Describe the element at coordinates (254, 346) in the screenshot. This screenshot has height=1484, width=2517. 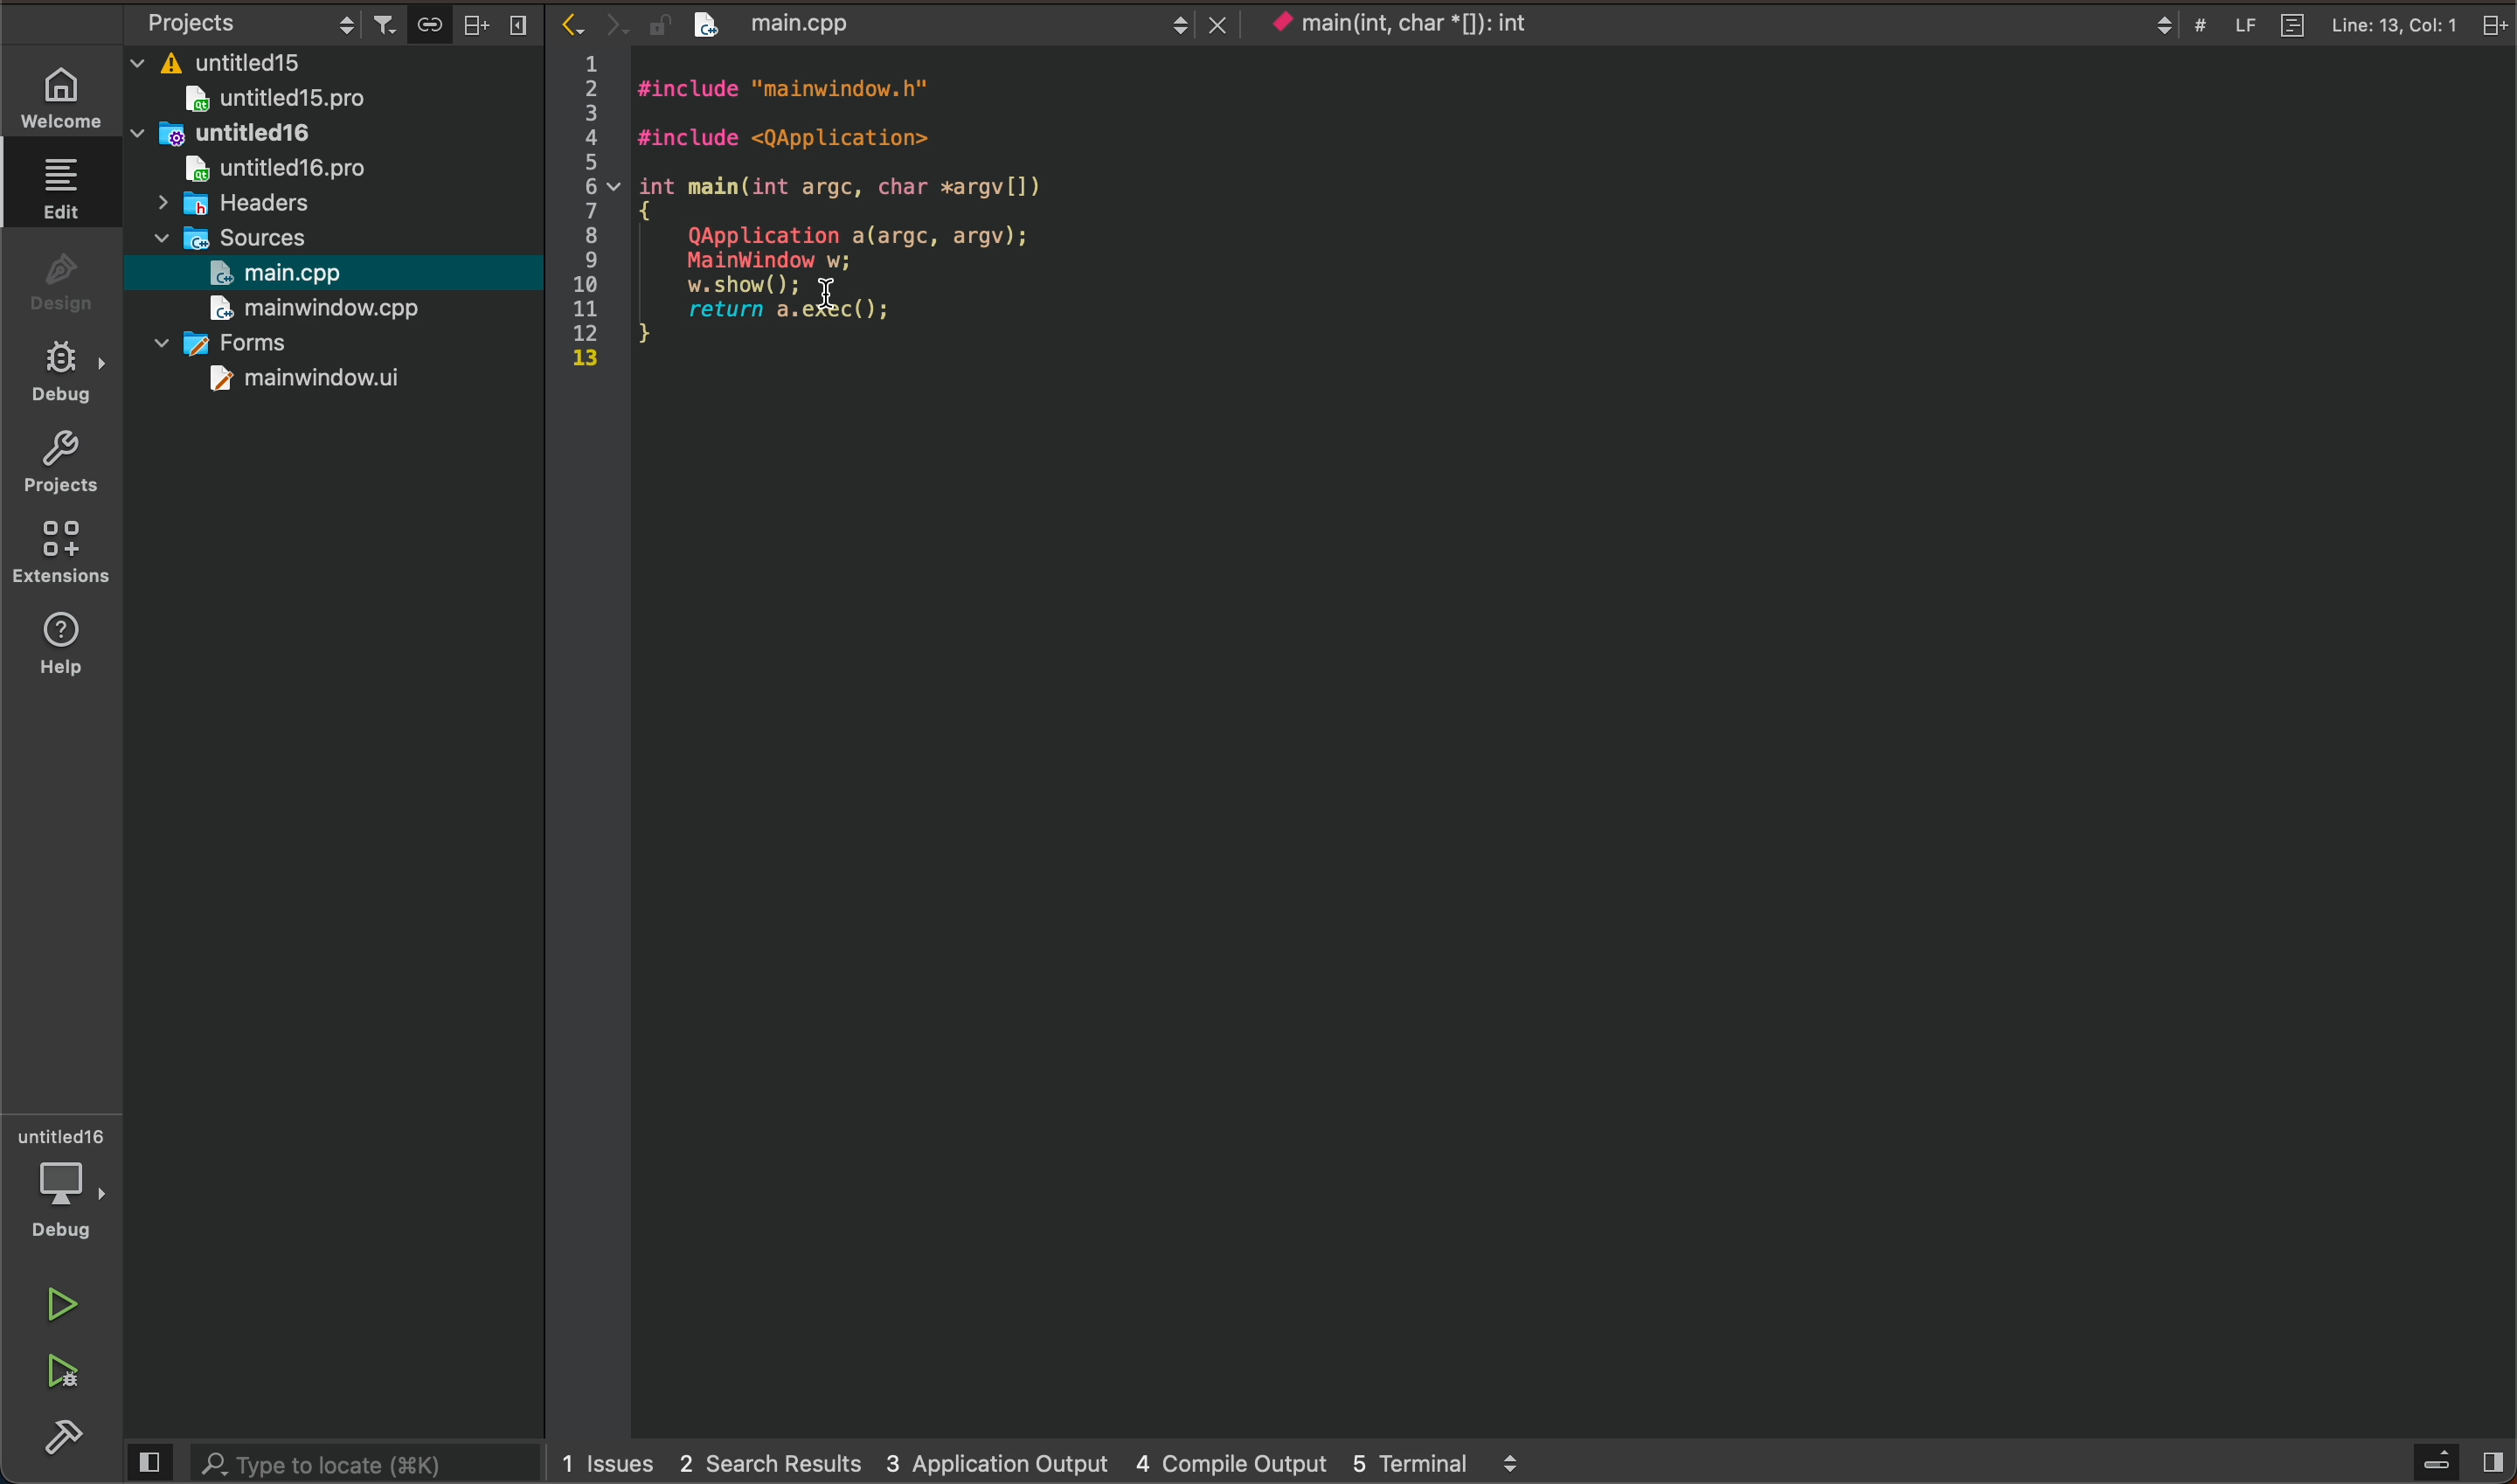
I see `forms` at that location.